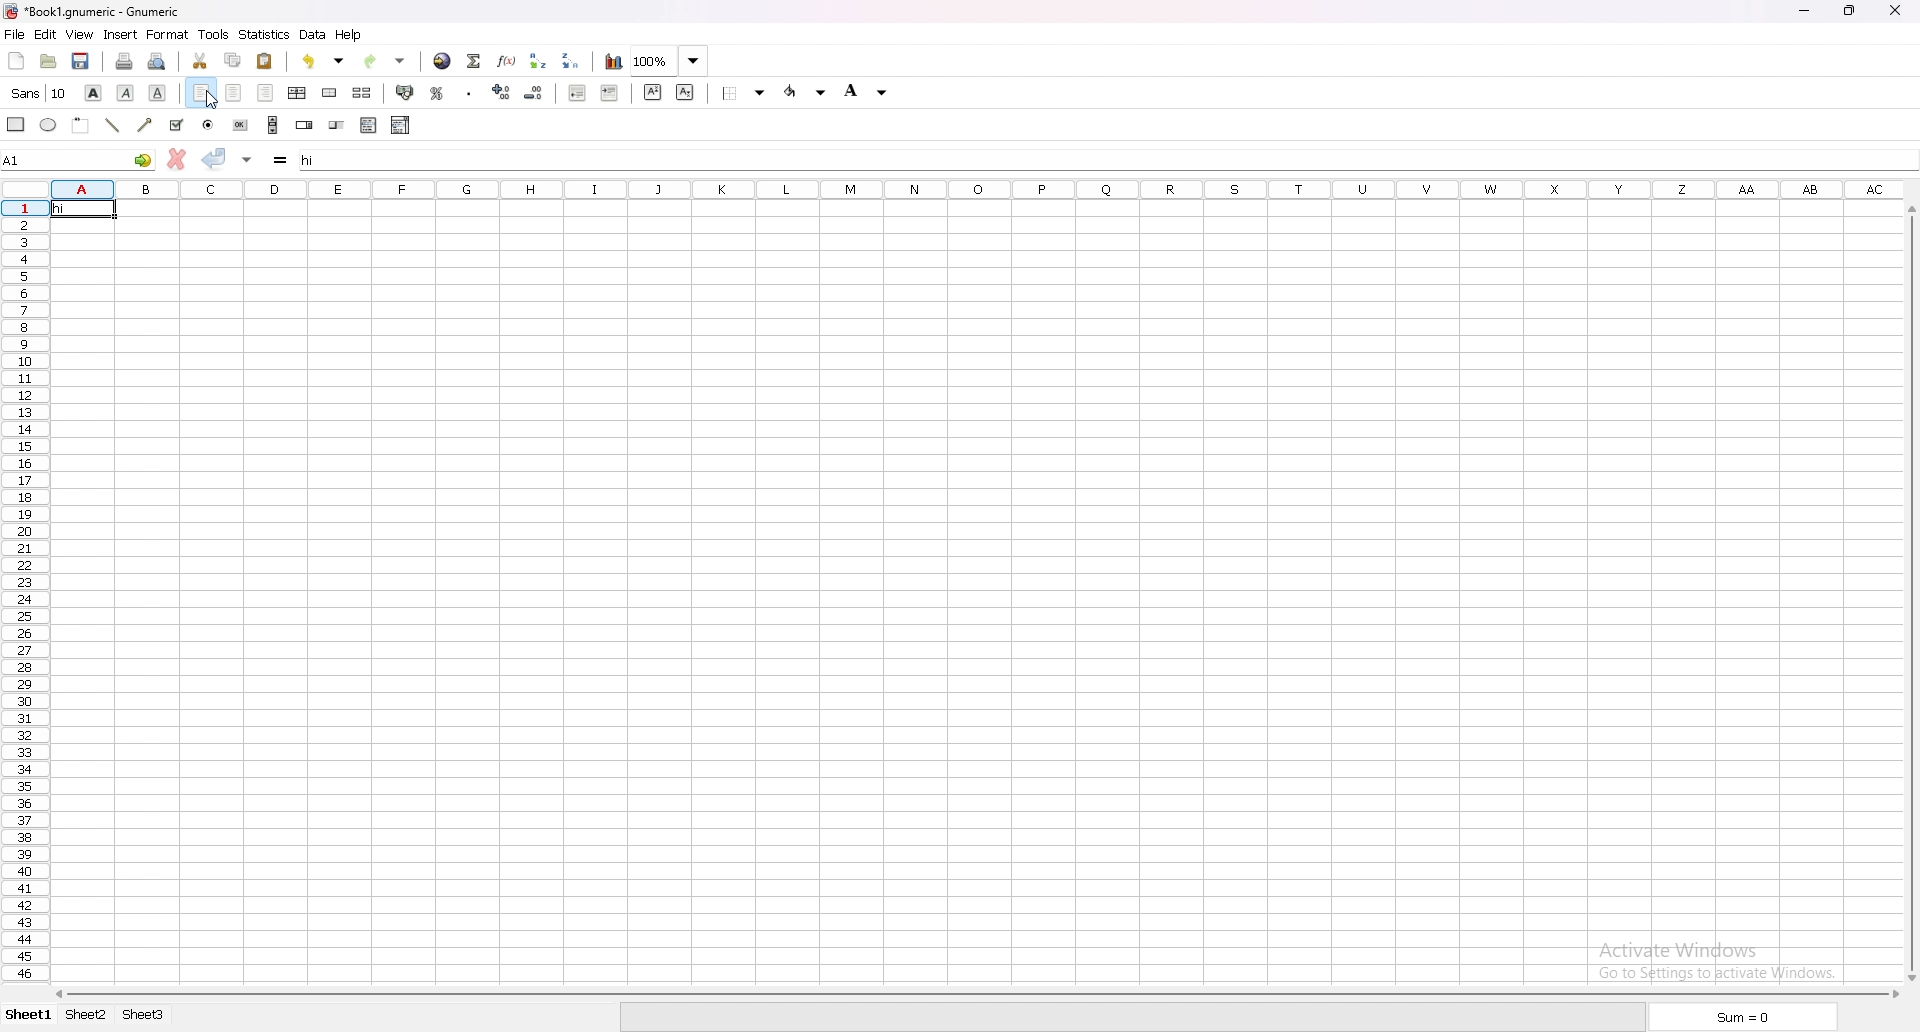  Describe the element at coordinates (323, 61) in the screenshot. I see `undo` at that location.